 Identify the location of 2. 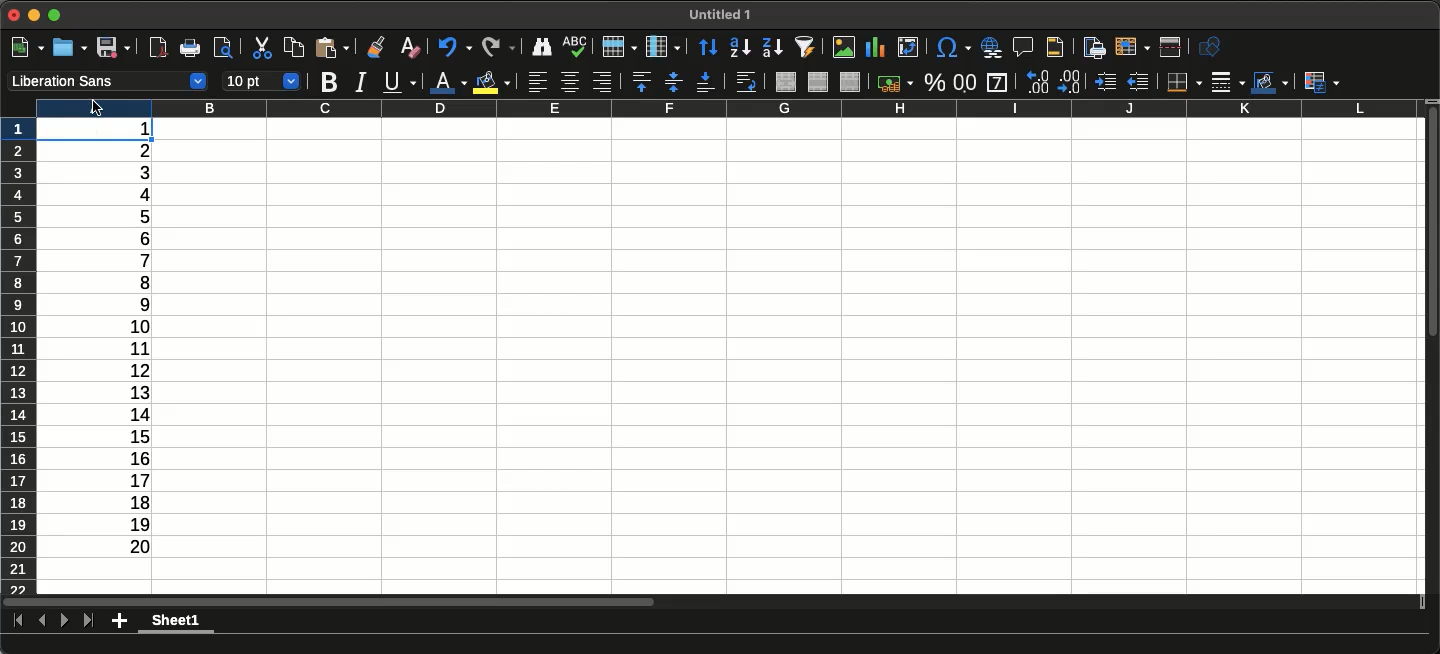
(120, 152).